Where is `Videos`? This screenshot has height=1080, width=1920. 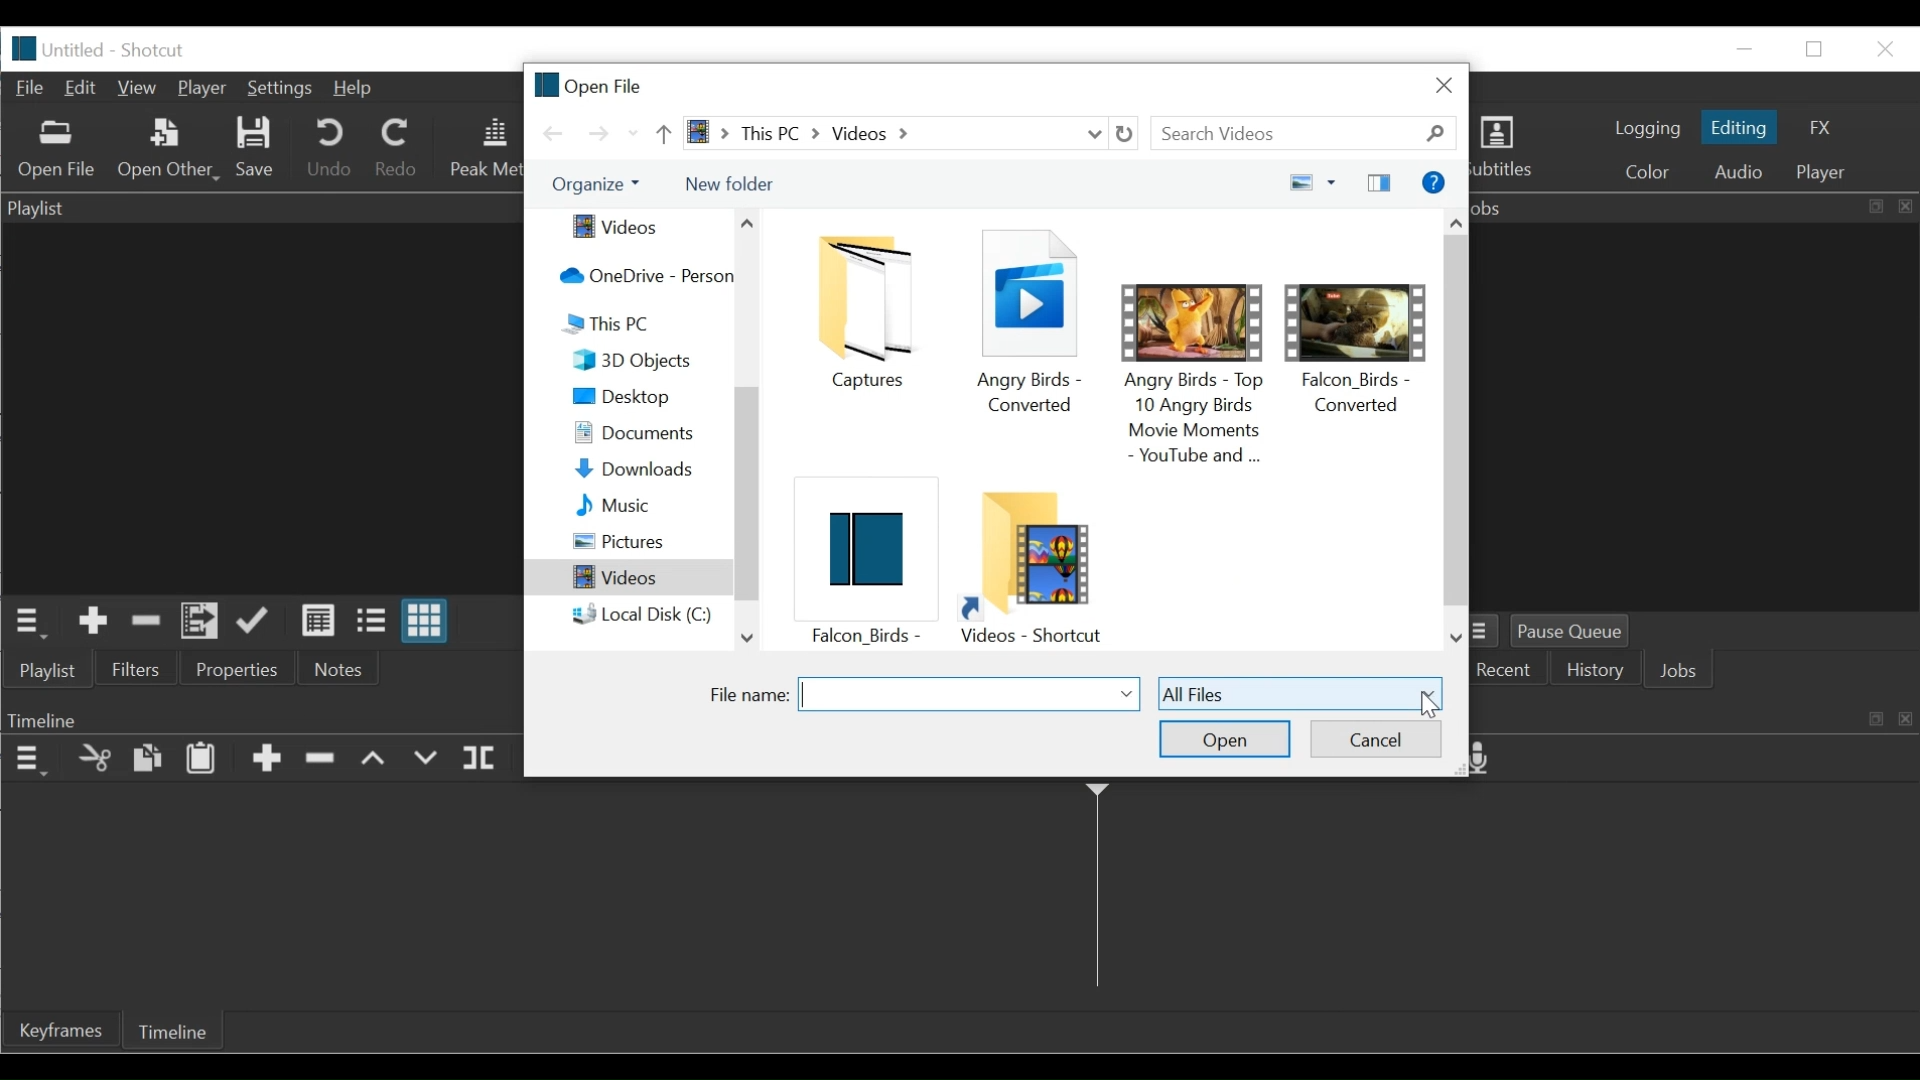 Videos is located at coordinates (628, 578).